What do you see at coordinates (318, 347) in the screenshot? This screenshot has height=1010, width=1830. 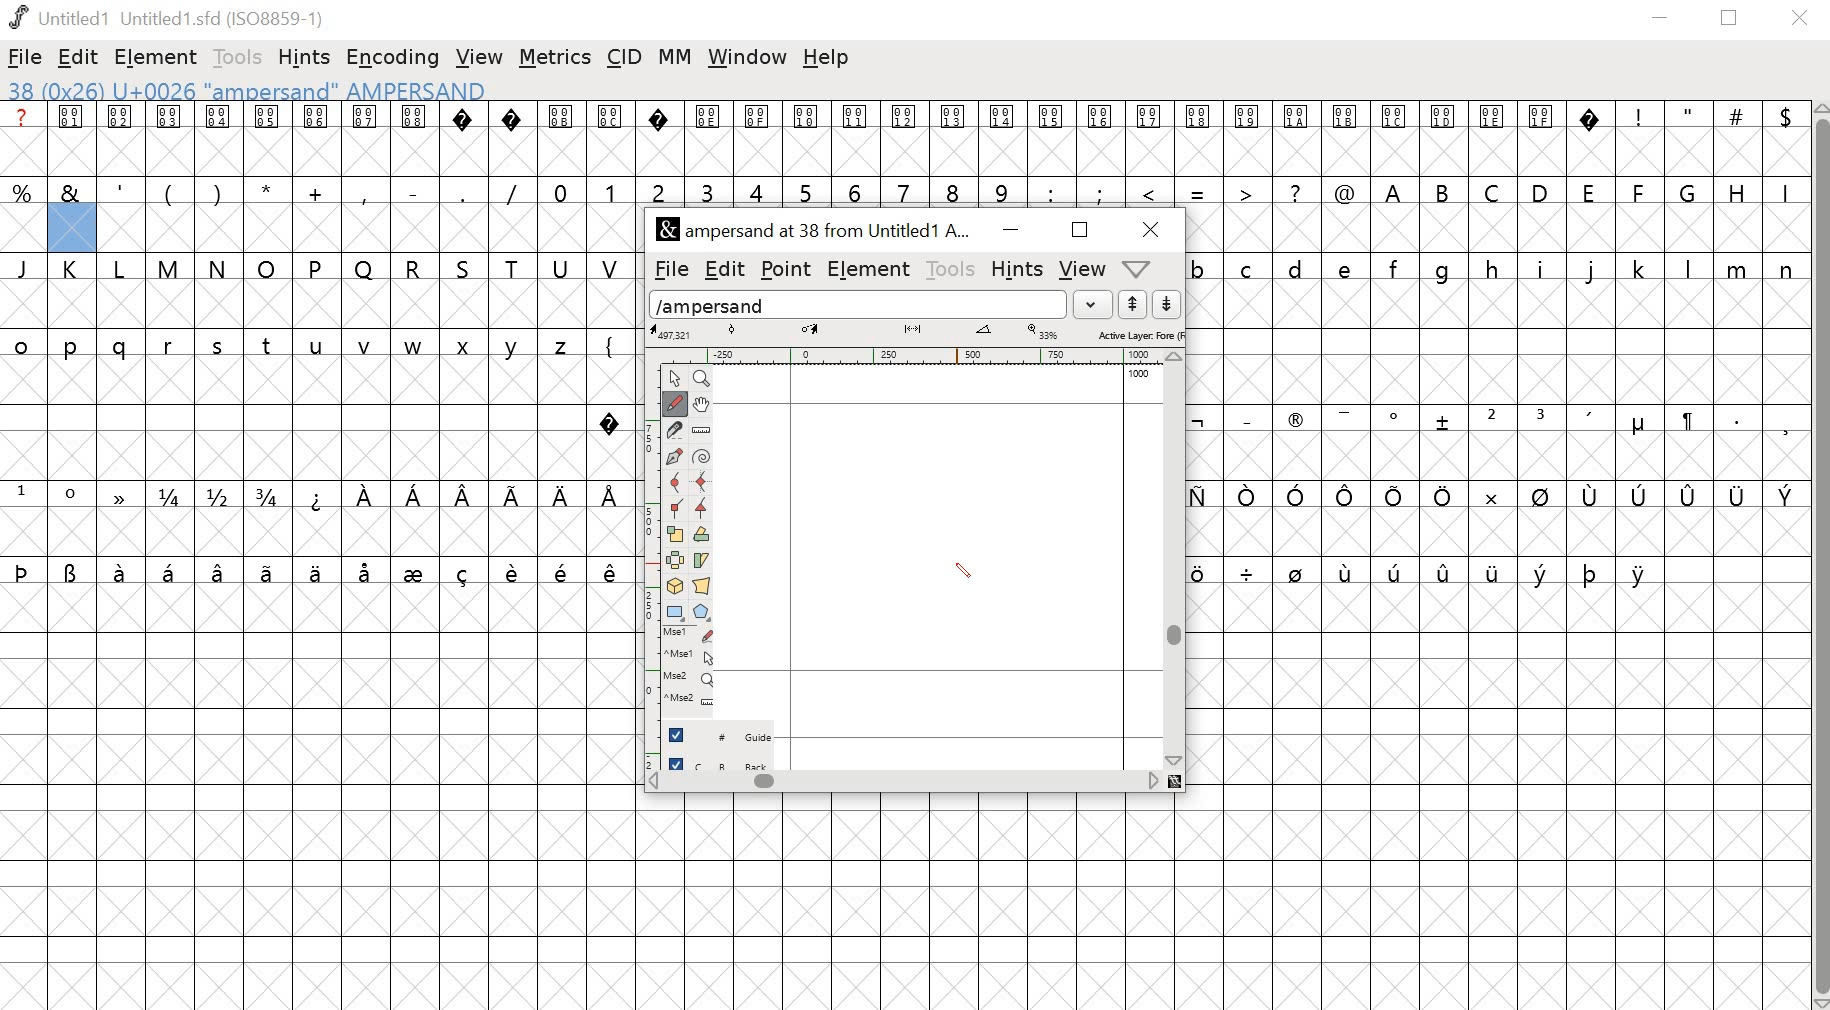 I see `u` at bounding box center [318, 347].